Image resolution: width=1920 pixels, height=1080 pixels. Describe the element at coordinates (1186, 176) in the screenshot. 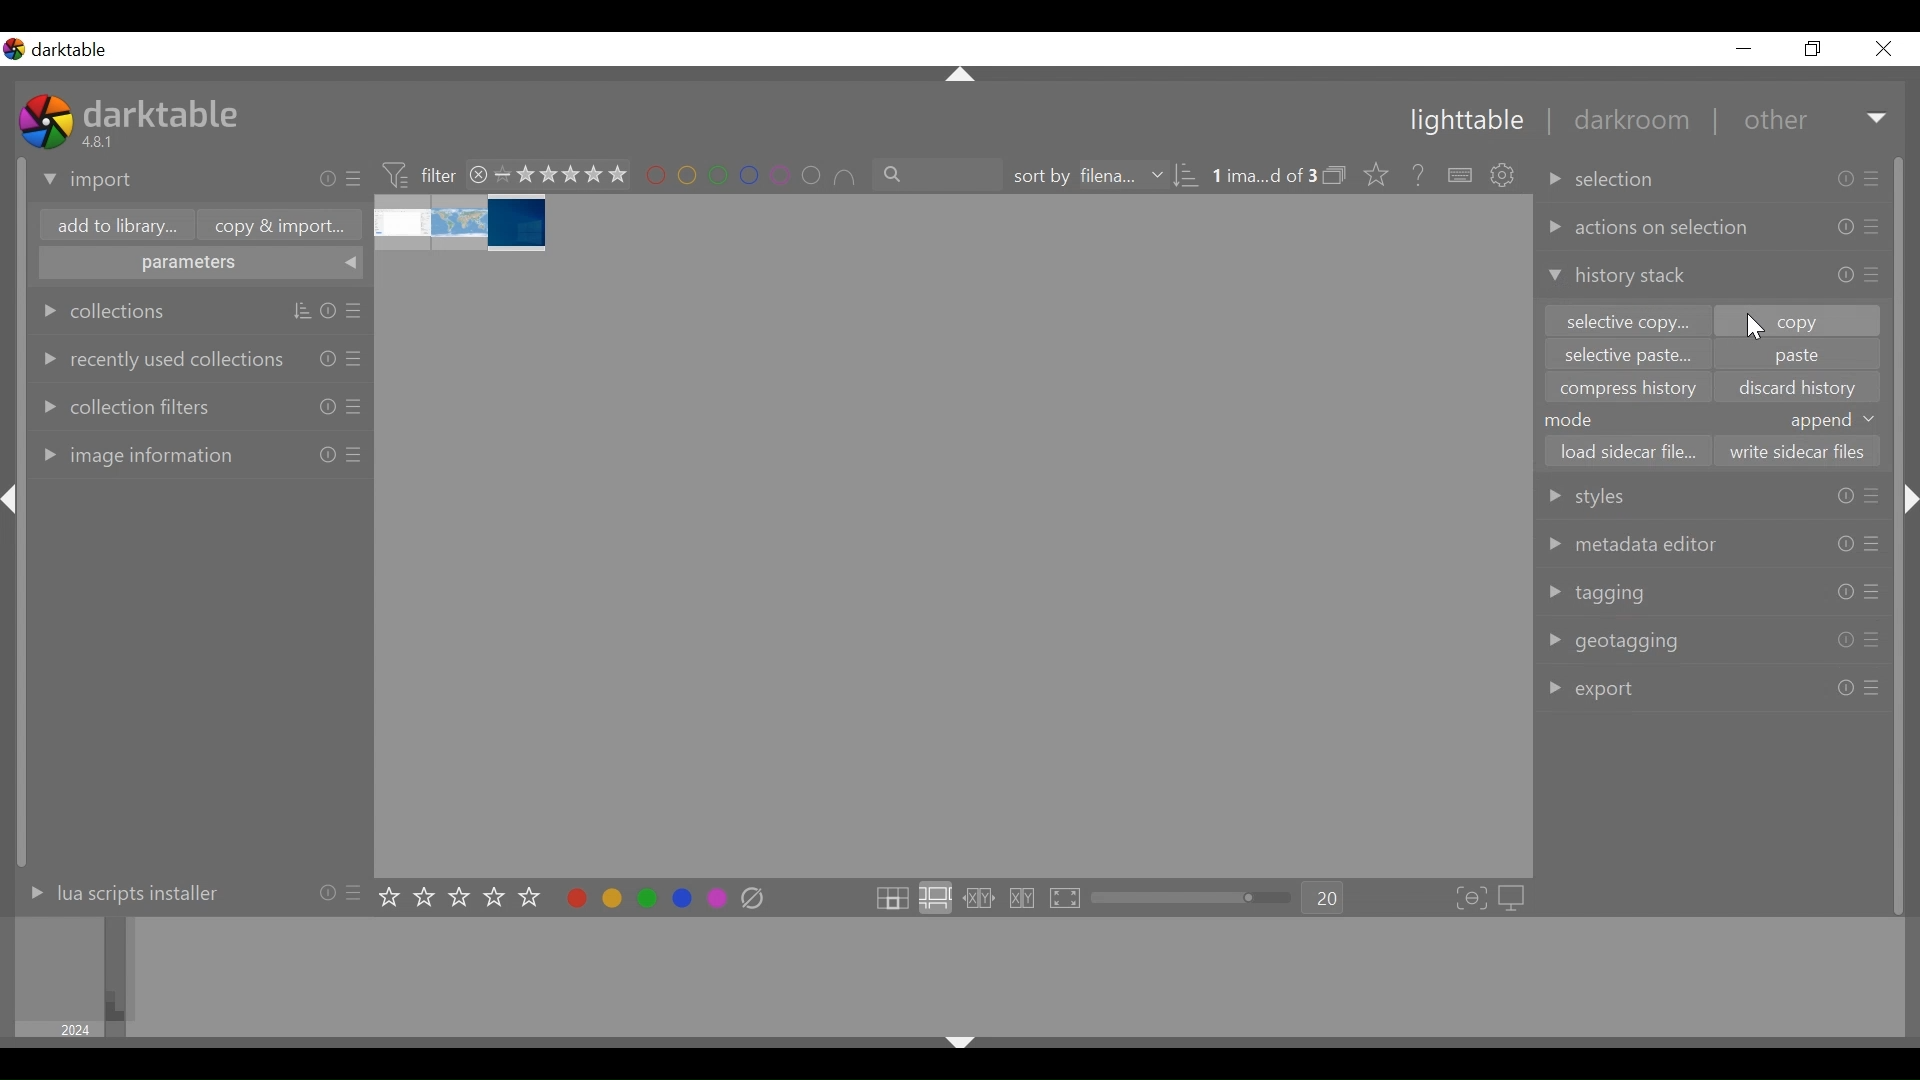

I see `sorting` at that location.